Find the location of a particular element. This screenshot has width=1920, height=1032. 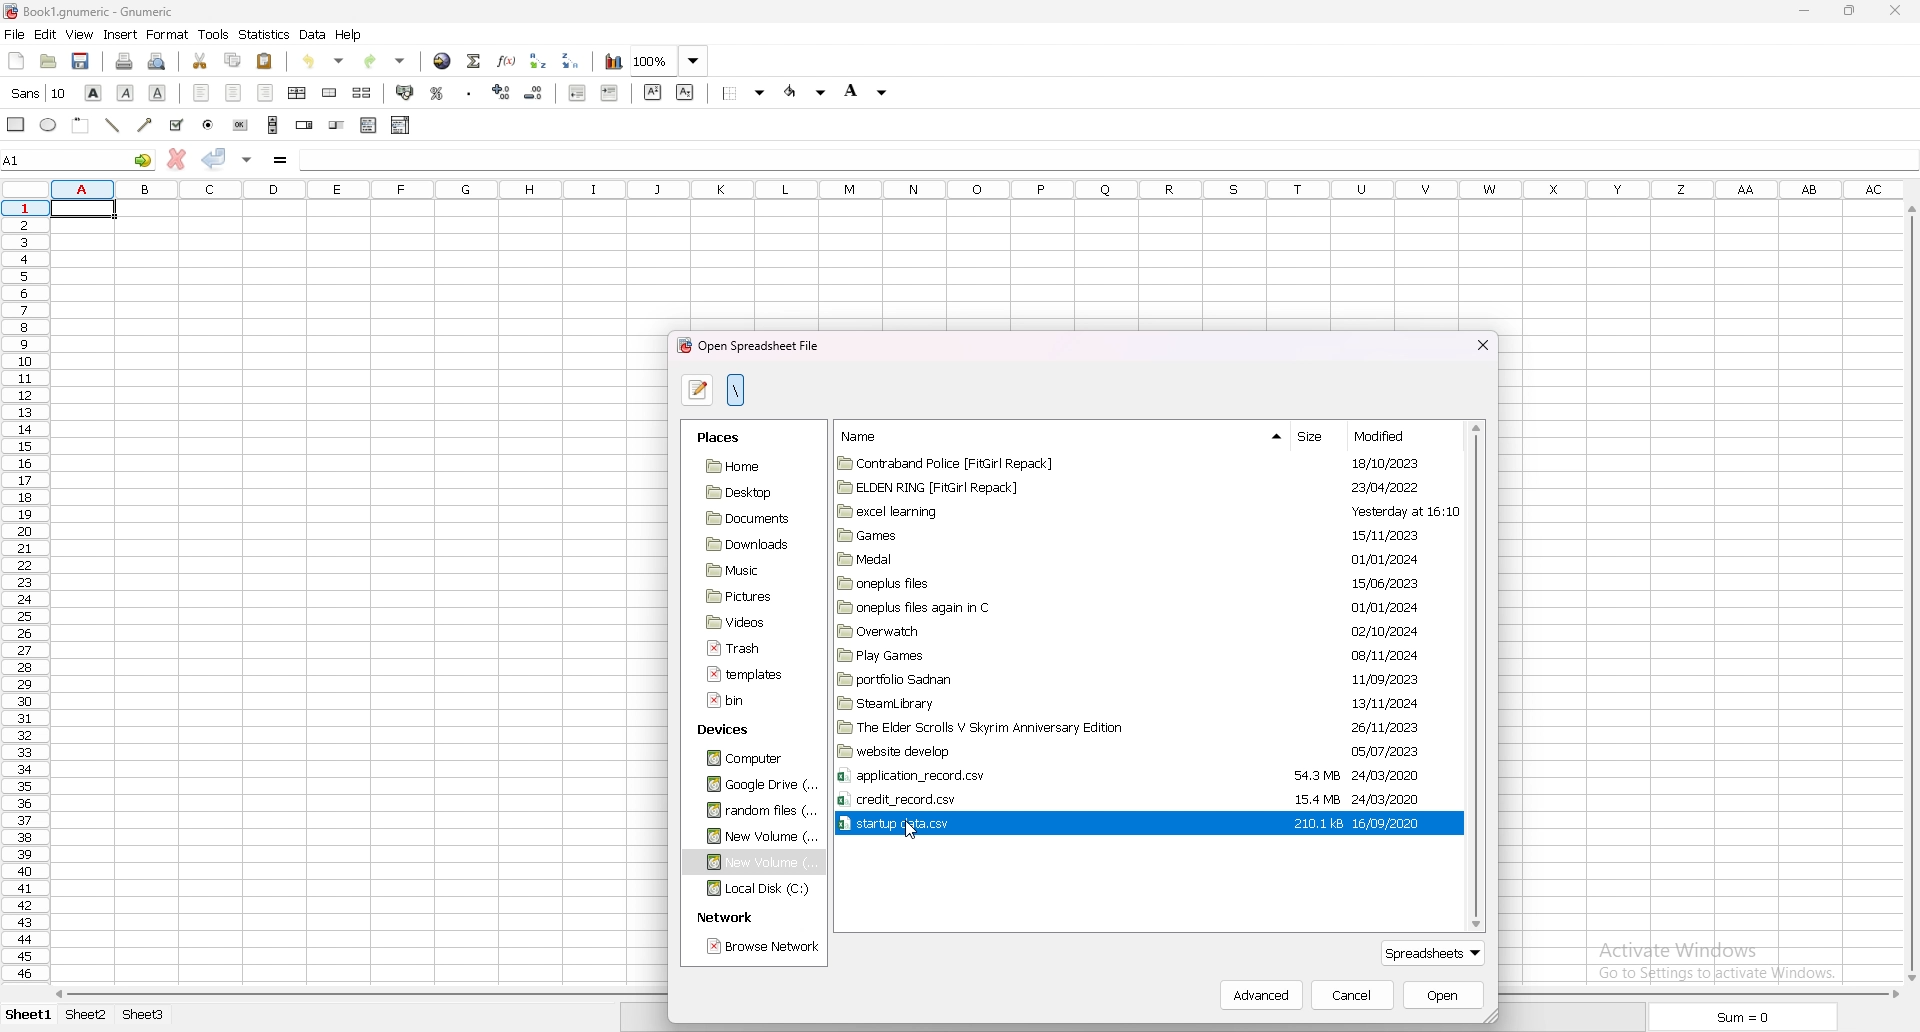

subscript is located at coordinates (684, 91).